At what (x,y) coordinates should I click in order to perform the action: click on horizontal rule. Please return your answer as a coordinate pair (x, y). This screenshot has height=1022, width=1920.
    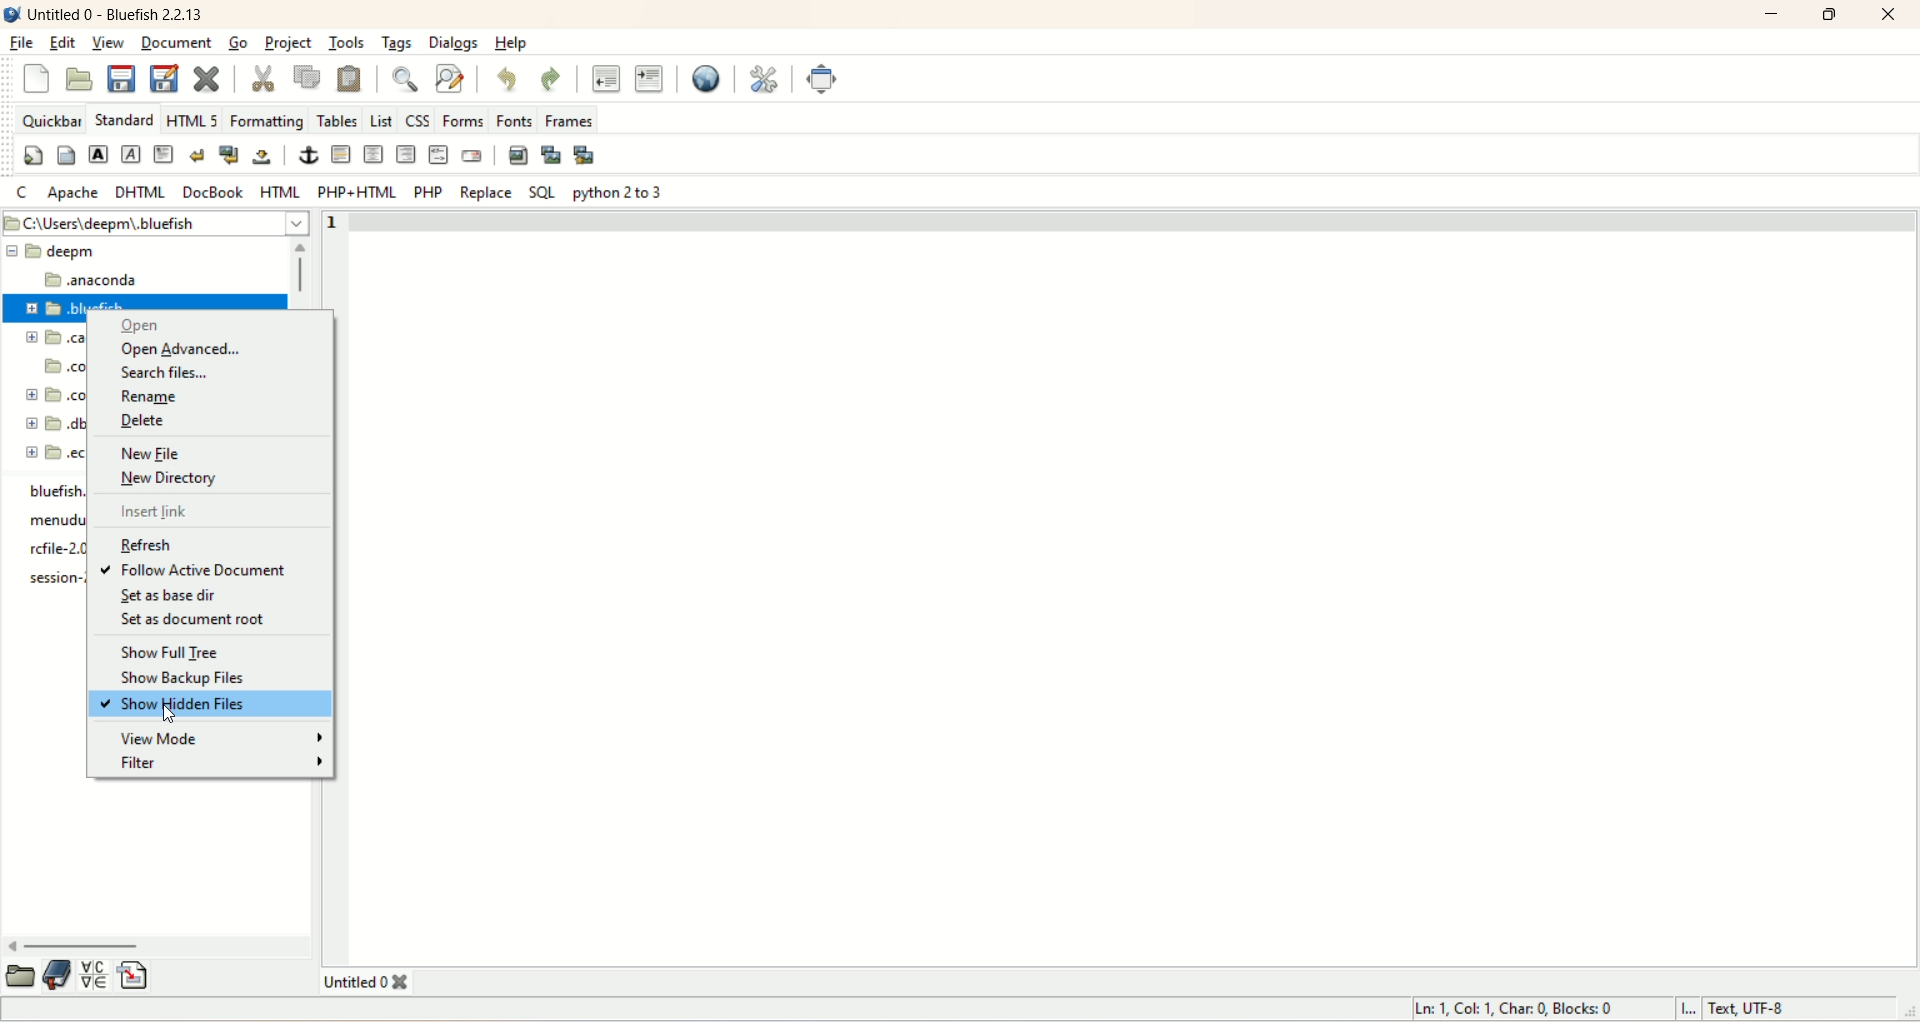
    Looking at the image, I should click on (341, 158).